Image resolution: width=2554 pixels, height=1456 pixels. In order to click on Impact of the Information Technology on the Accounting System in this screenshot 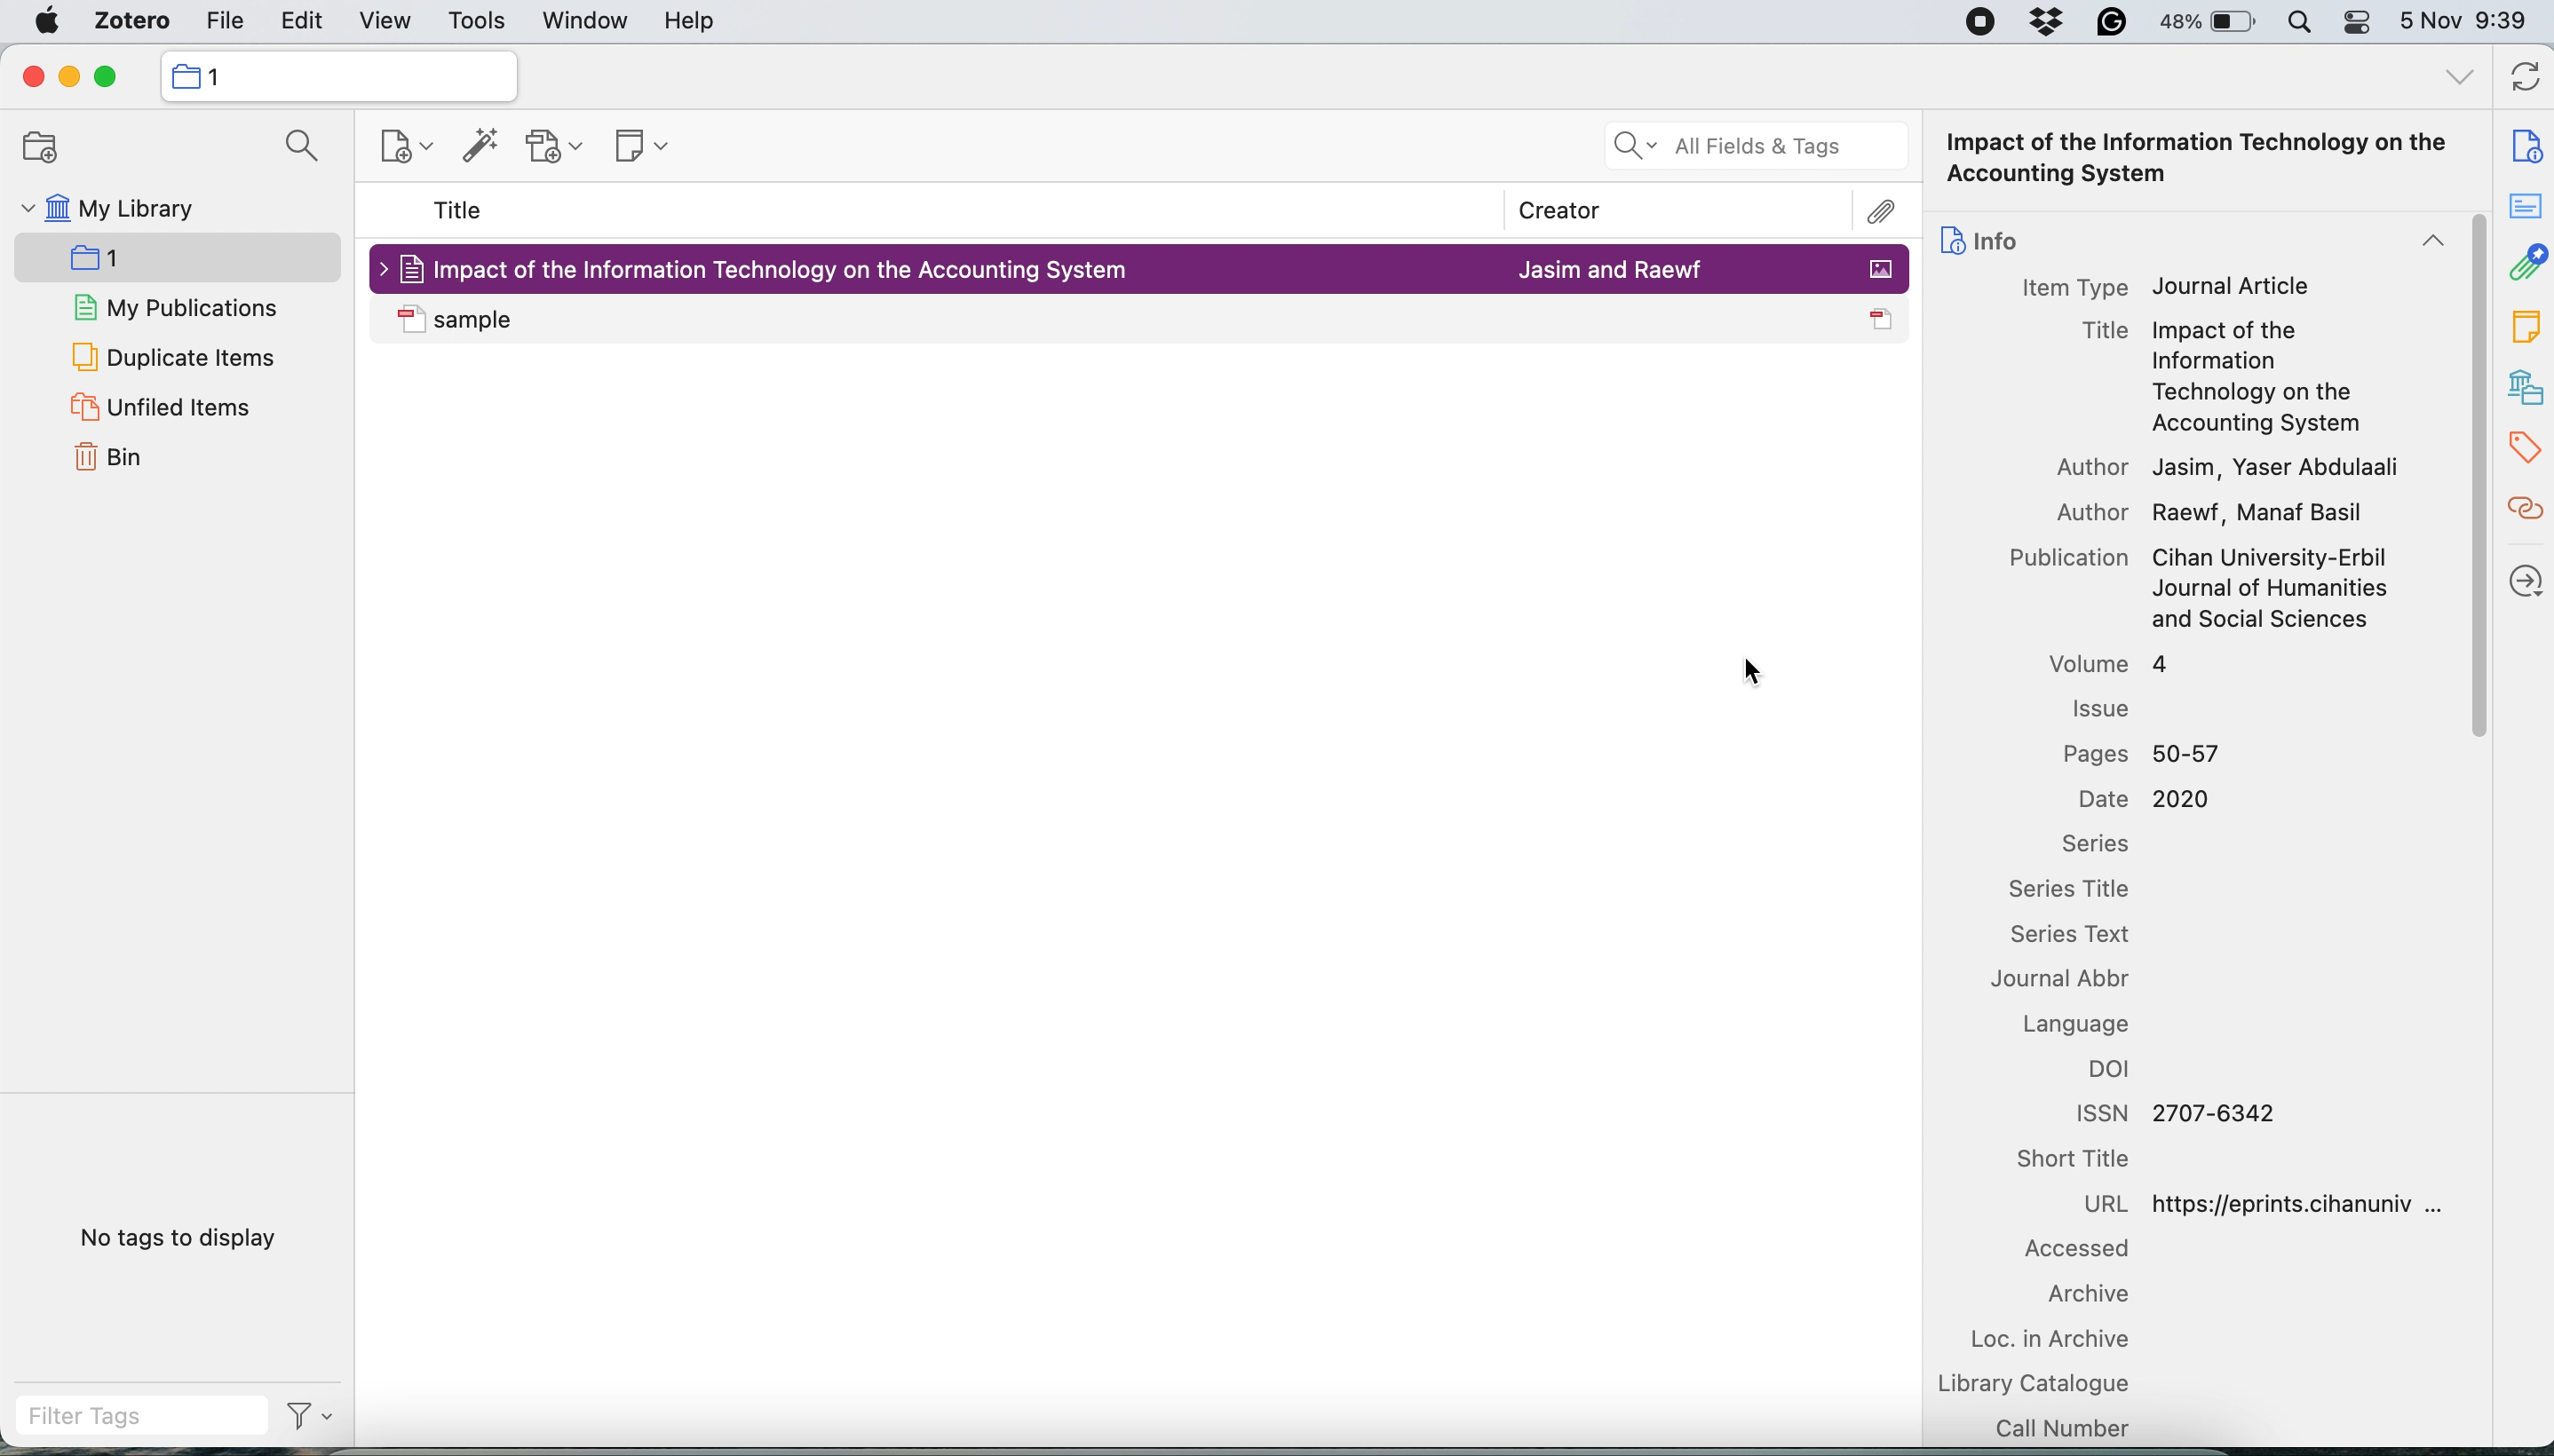, I will do `click(2282, 375)`.